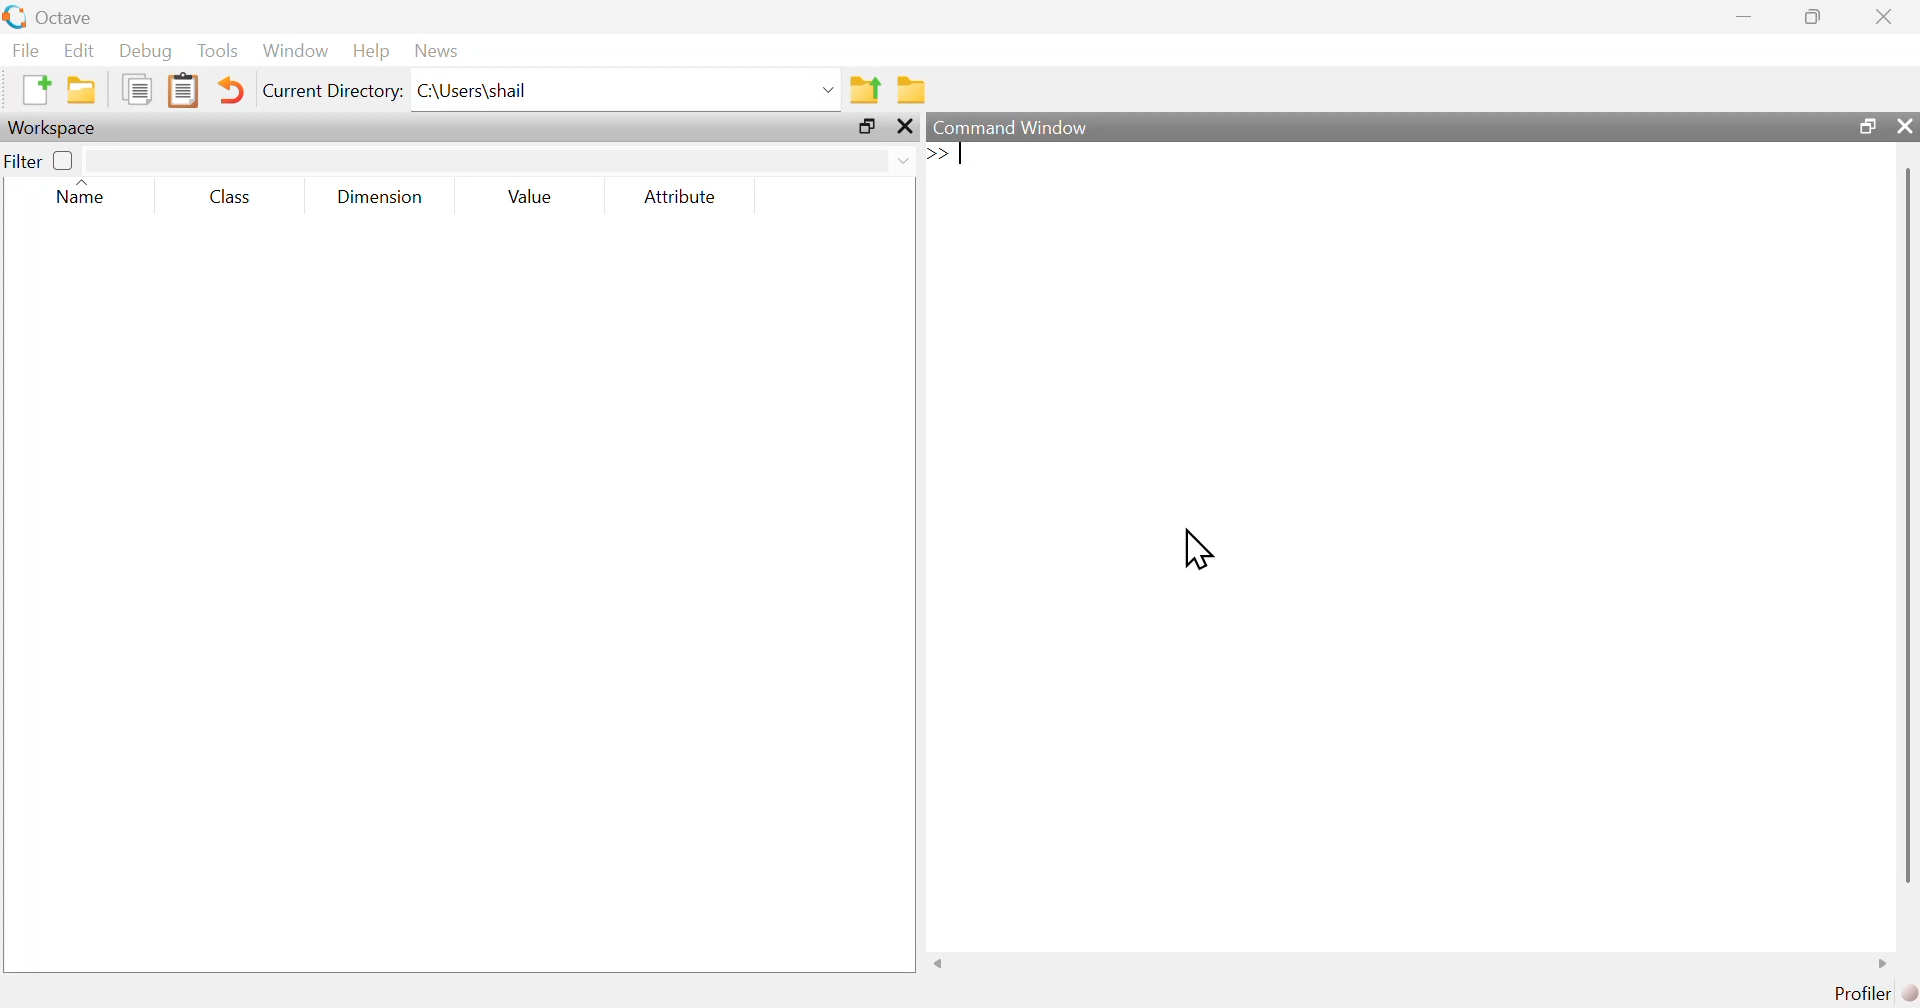  I want to click on Folder, so click(910, 88).